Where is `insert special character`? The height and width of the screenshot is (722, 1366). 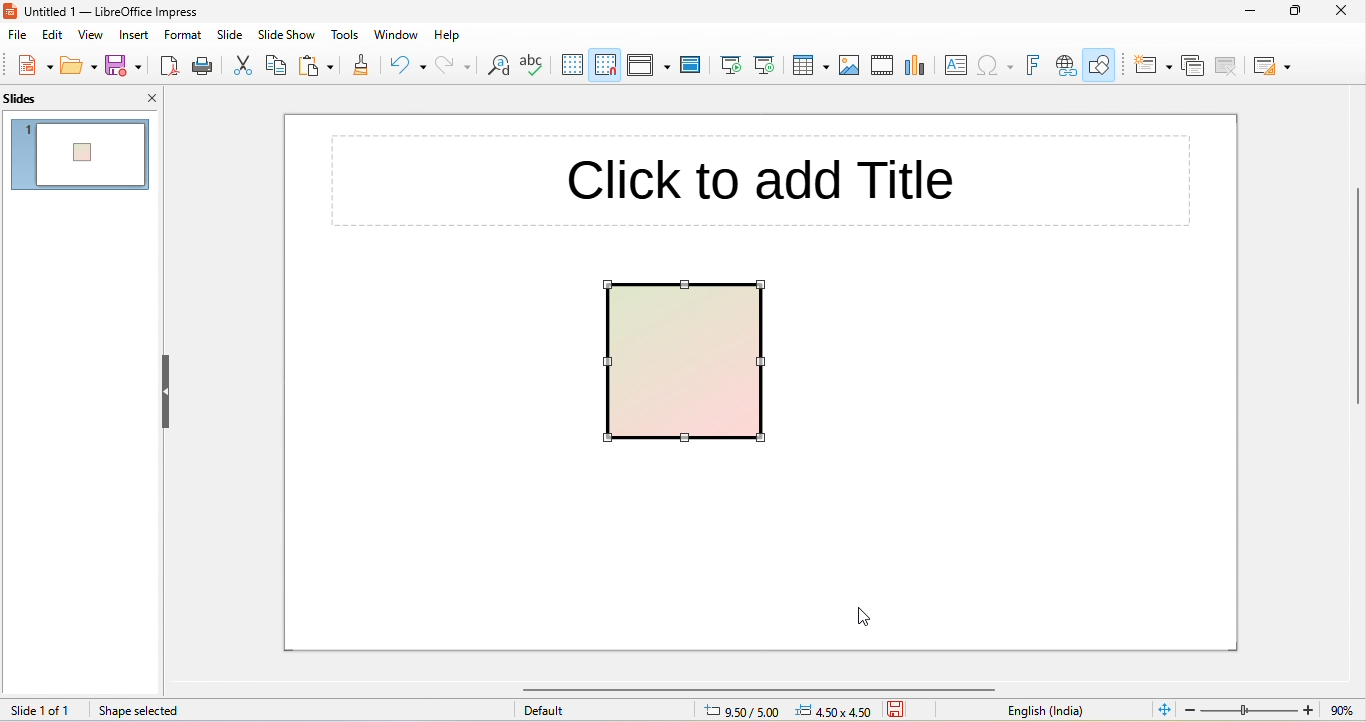
insert special character is located at coordinates (997, 65).